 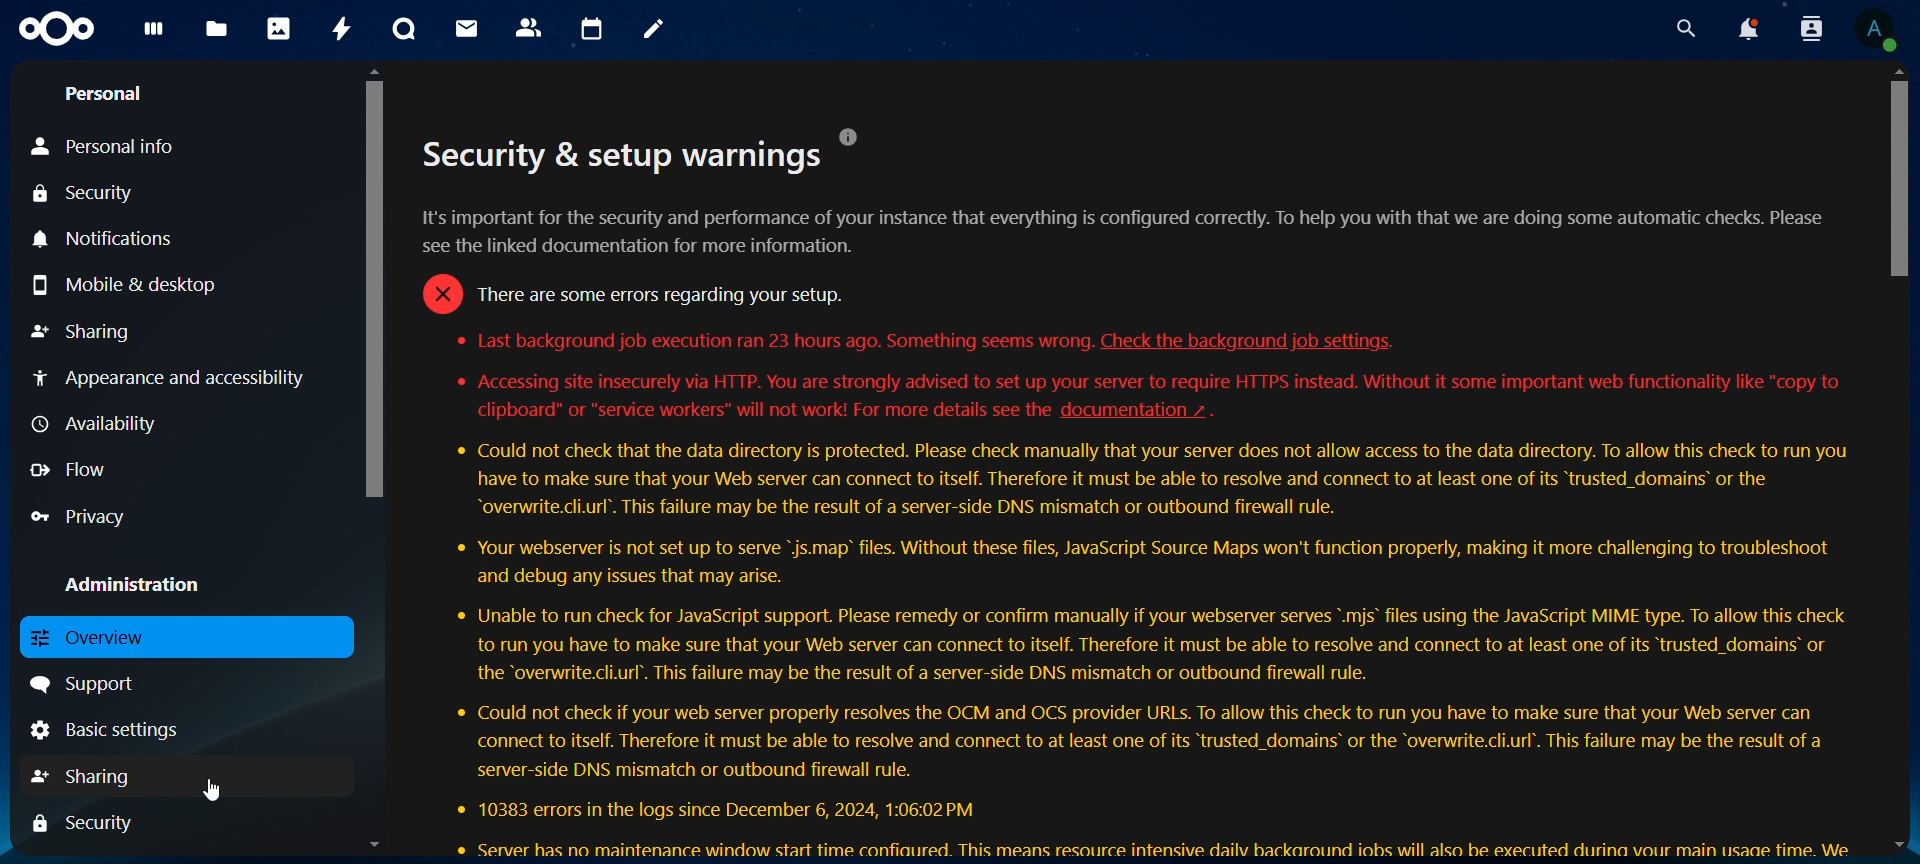 I want to click on mail, so click(x=467, y=26).